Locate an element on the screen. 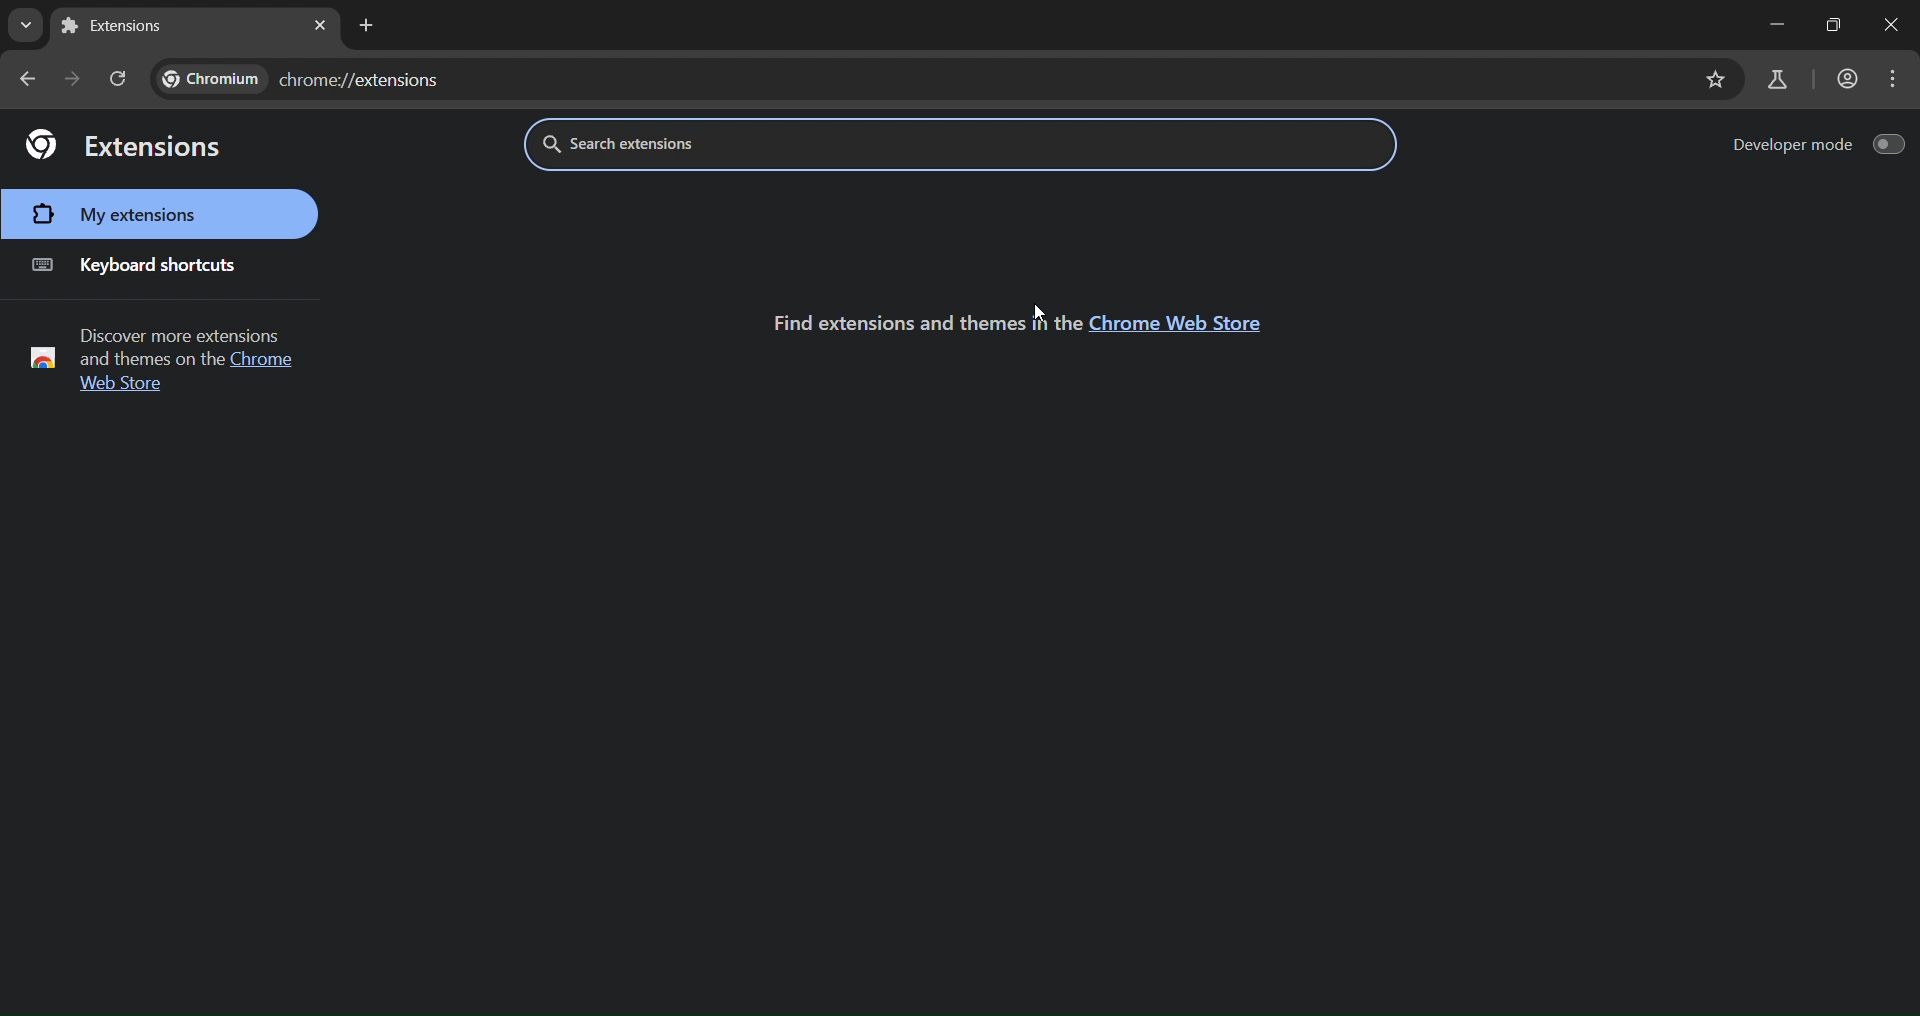 The width and height of the screenshot is (1920, 1016). keyboard shortcuts is located at coordinates (163, 265).